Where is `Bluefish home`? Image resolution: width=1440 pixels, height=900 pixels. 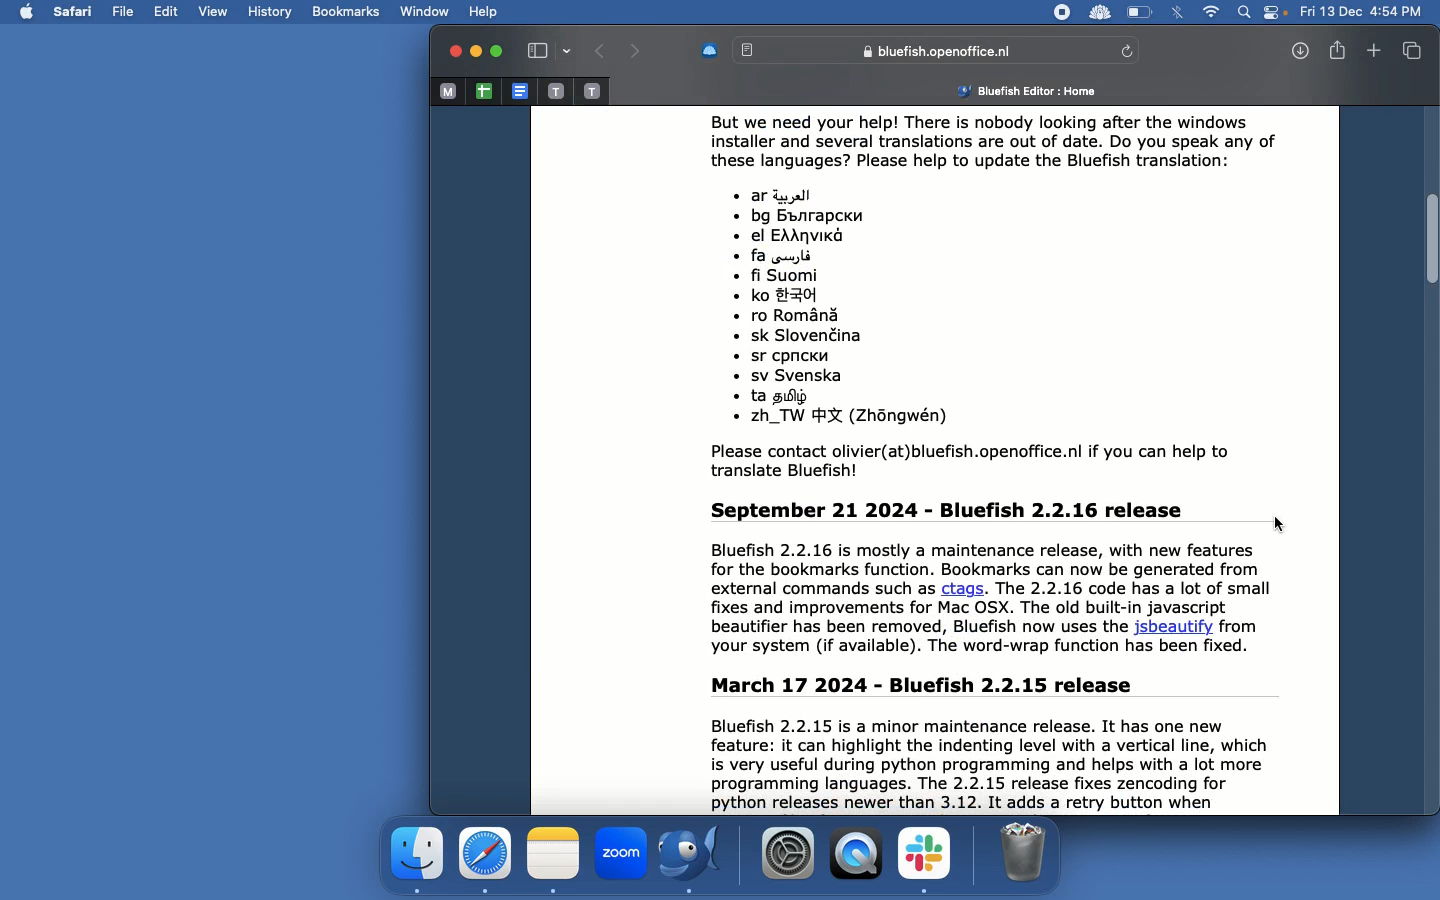 Bluefish home is located at coordinates (1018, 91).